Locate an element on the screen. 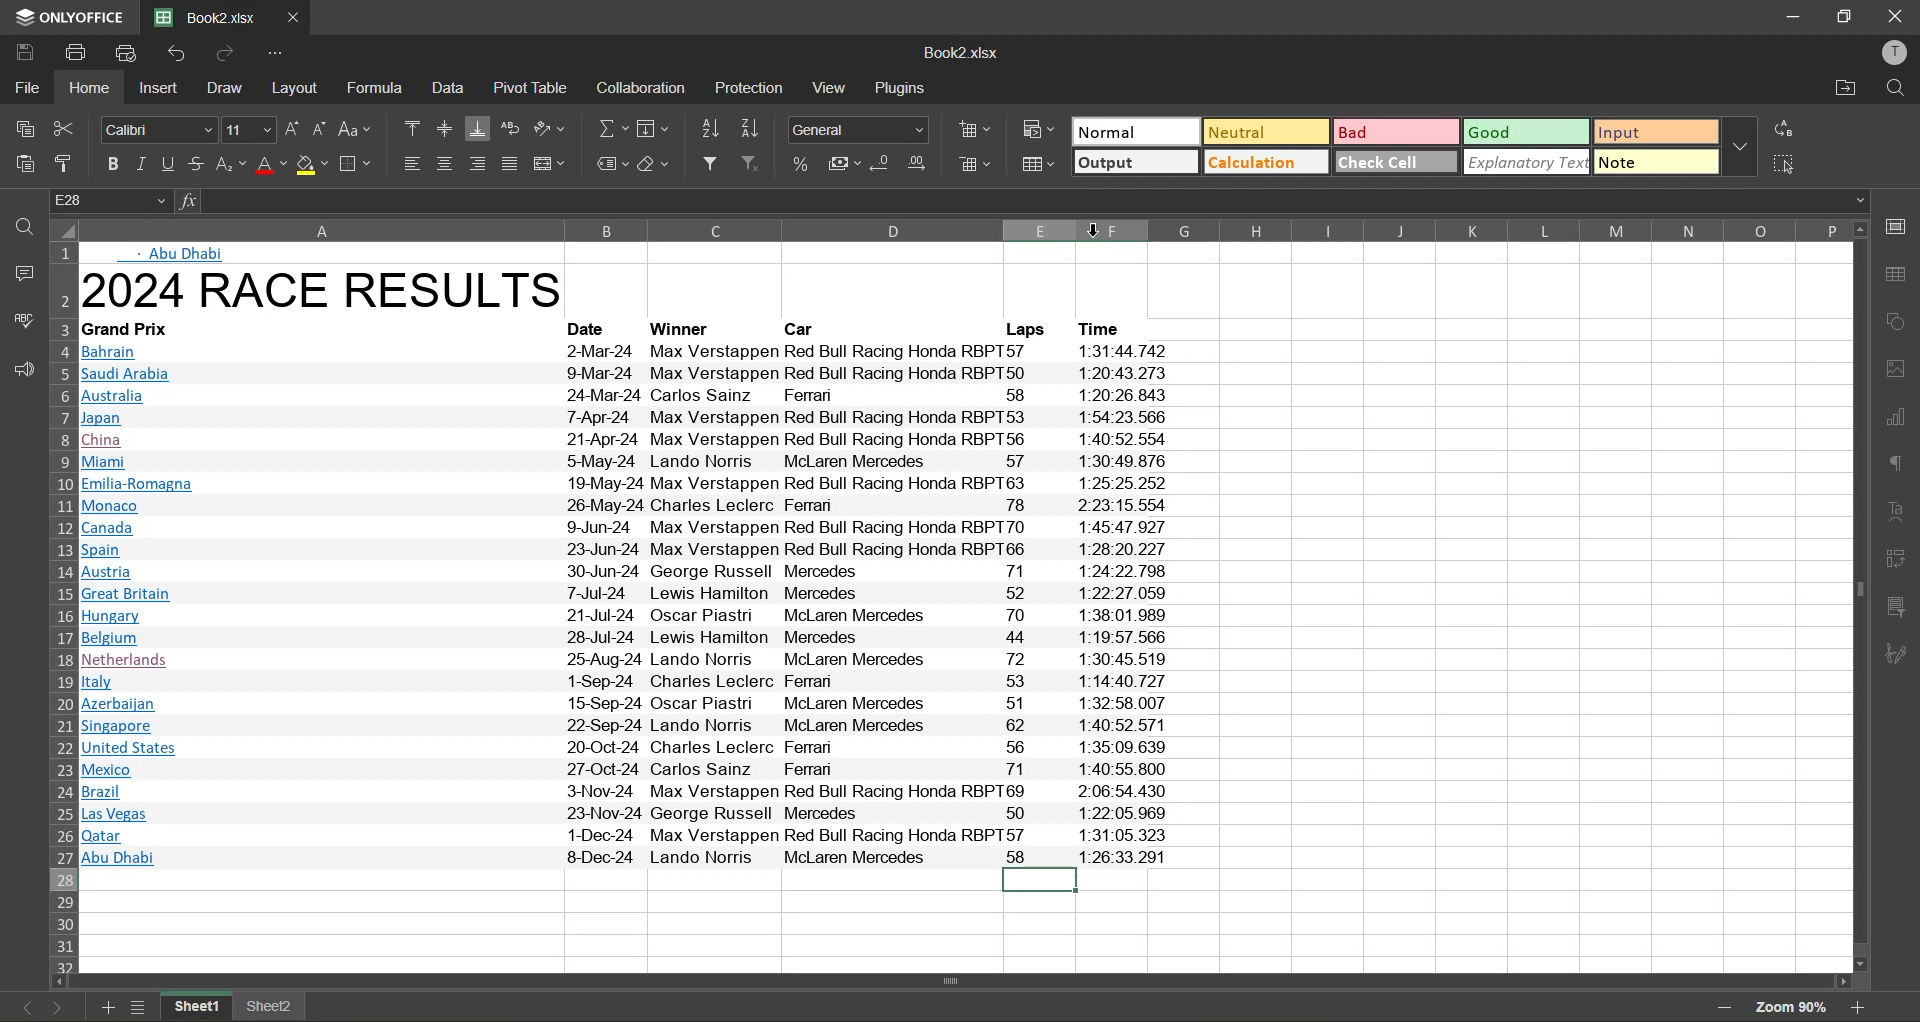 The width and height of the screenshot is (1920, 1022). accounting is located at coordinates (842, 162).